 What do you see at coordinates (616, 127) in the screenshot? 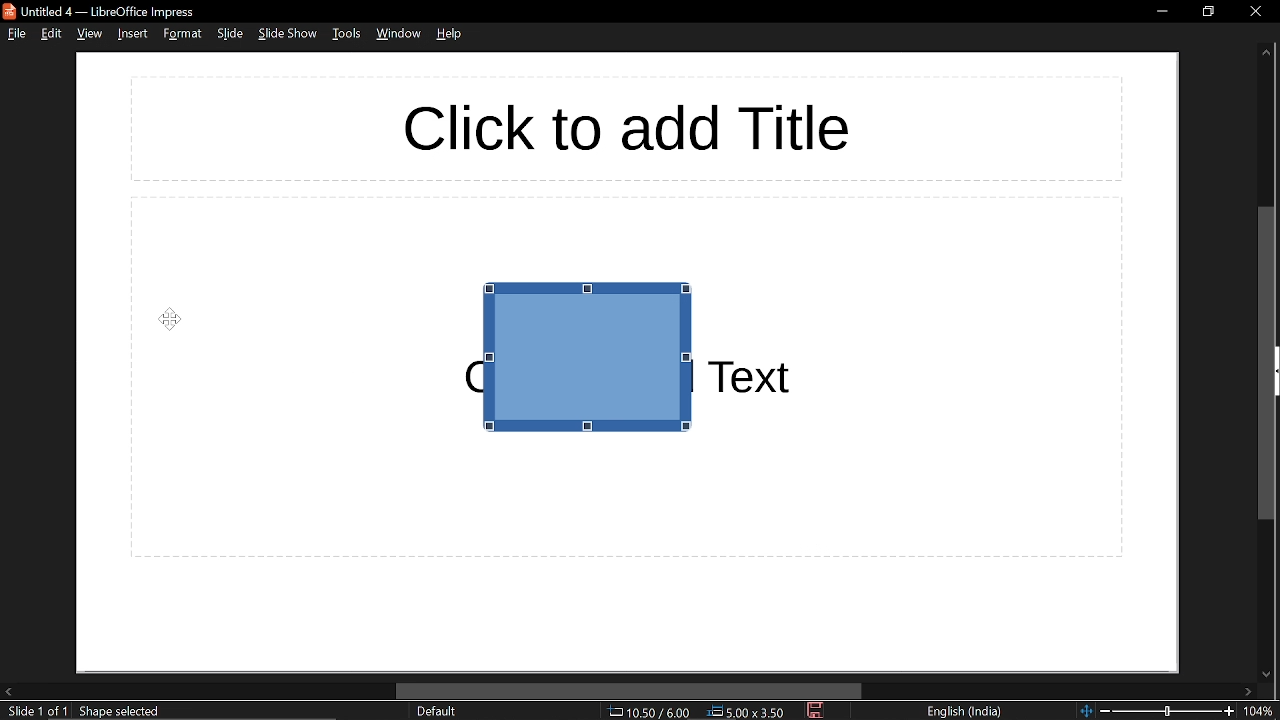
I see `Space for title` at bounding box center [616, 127].